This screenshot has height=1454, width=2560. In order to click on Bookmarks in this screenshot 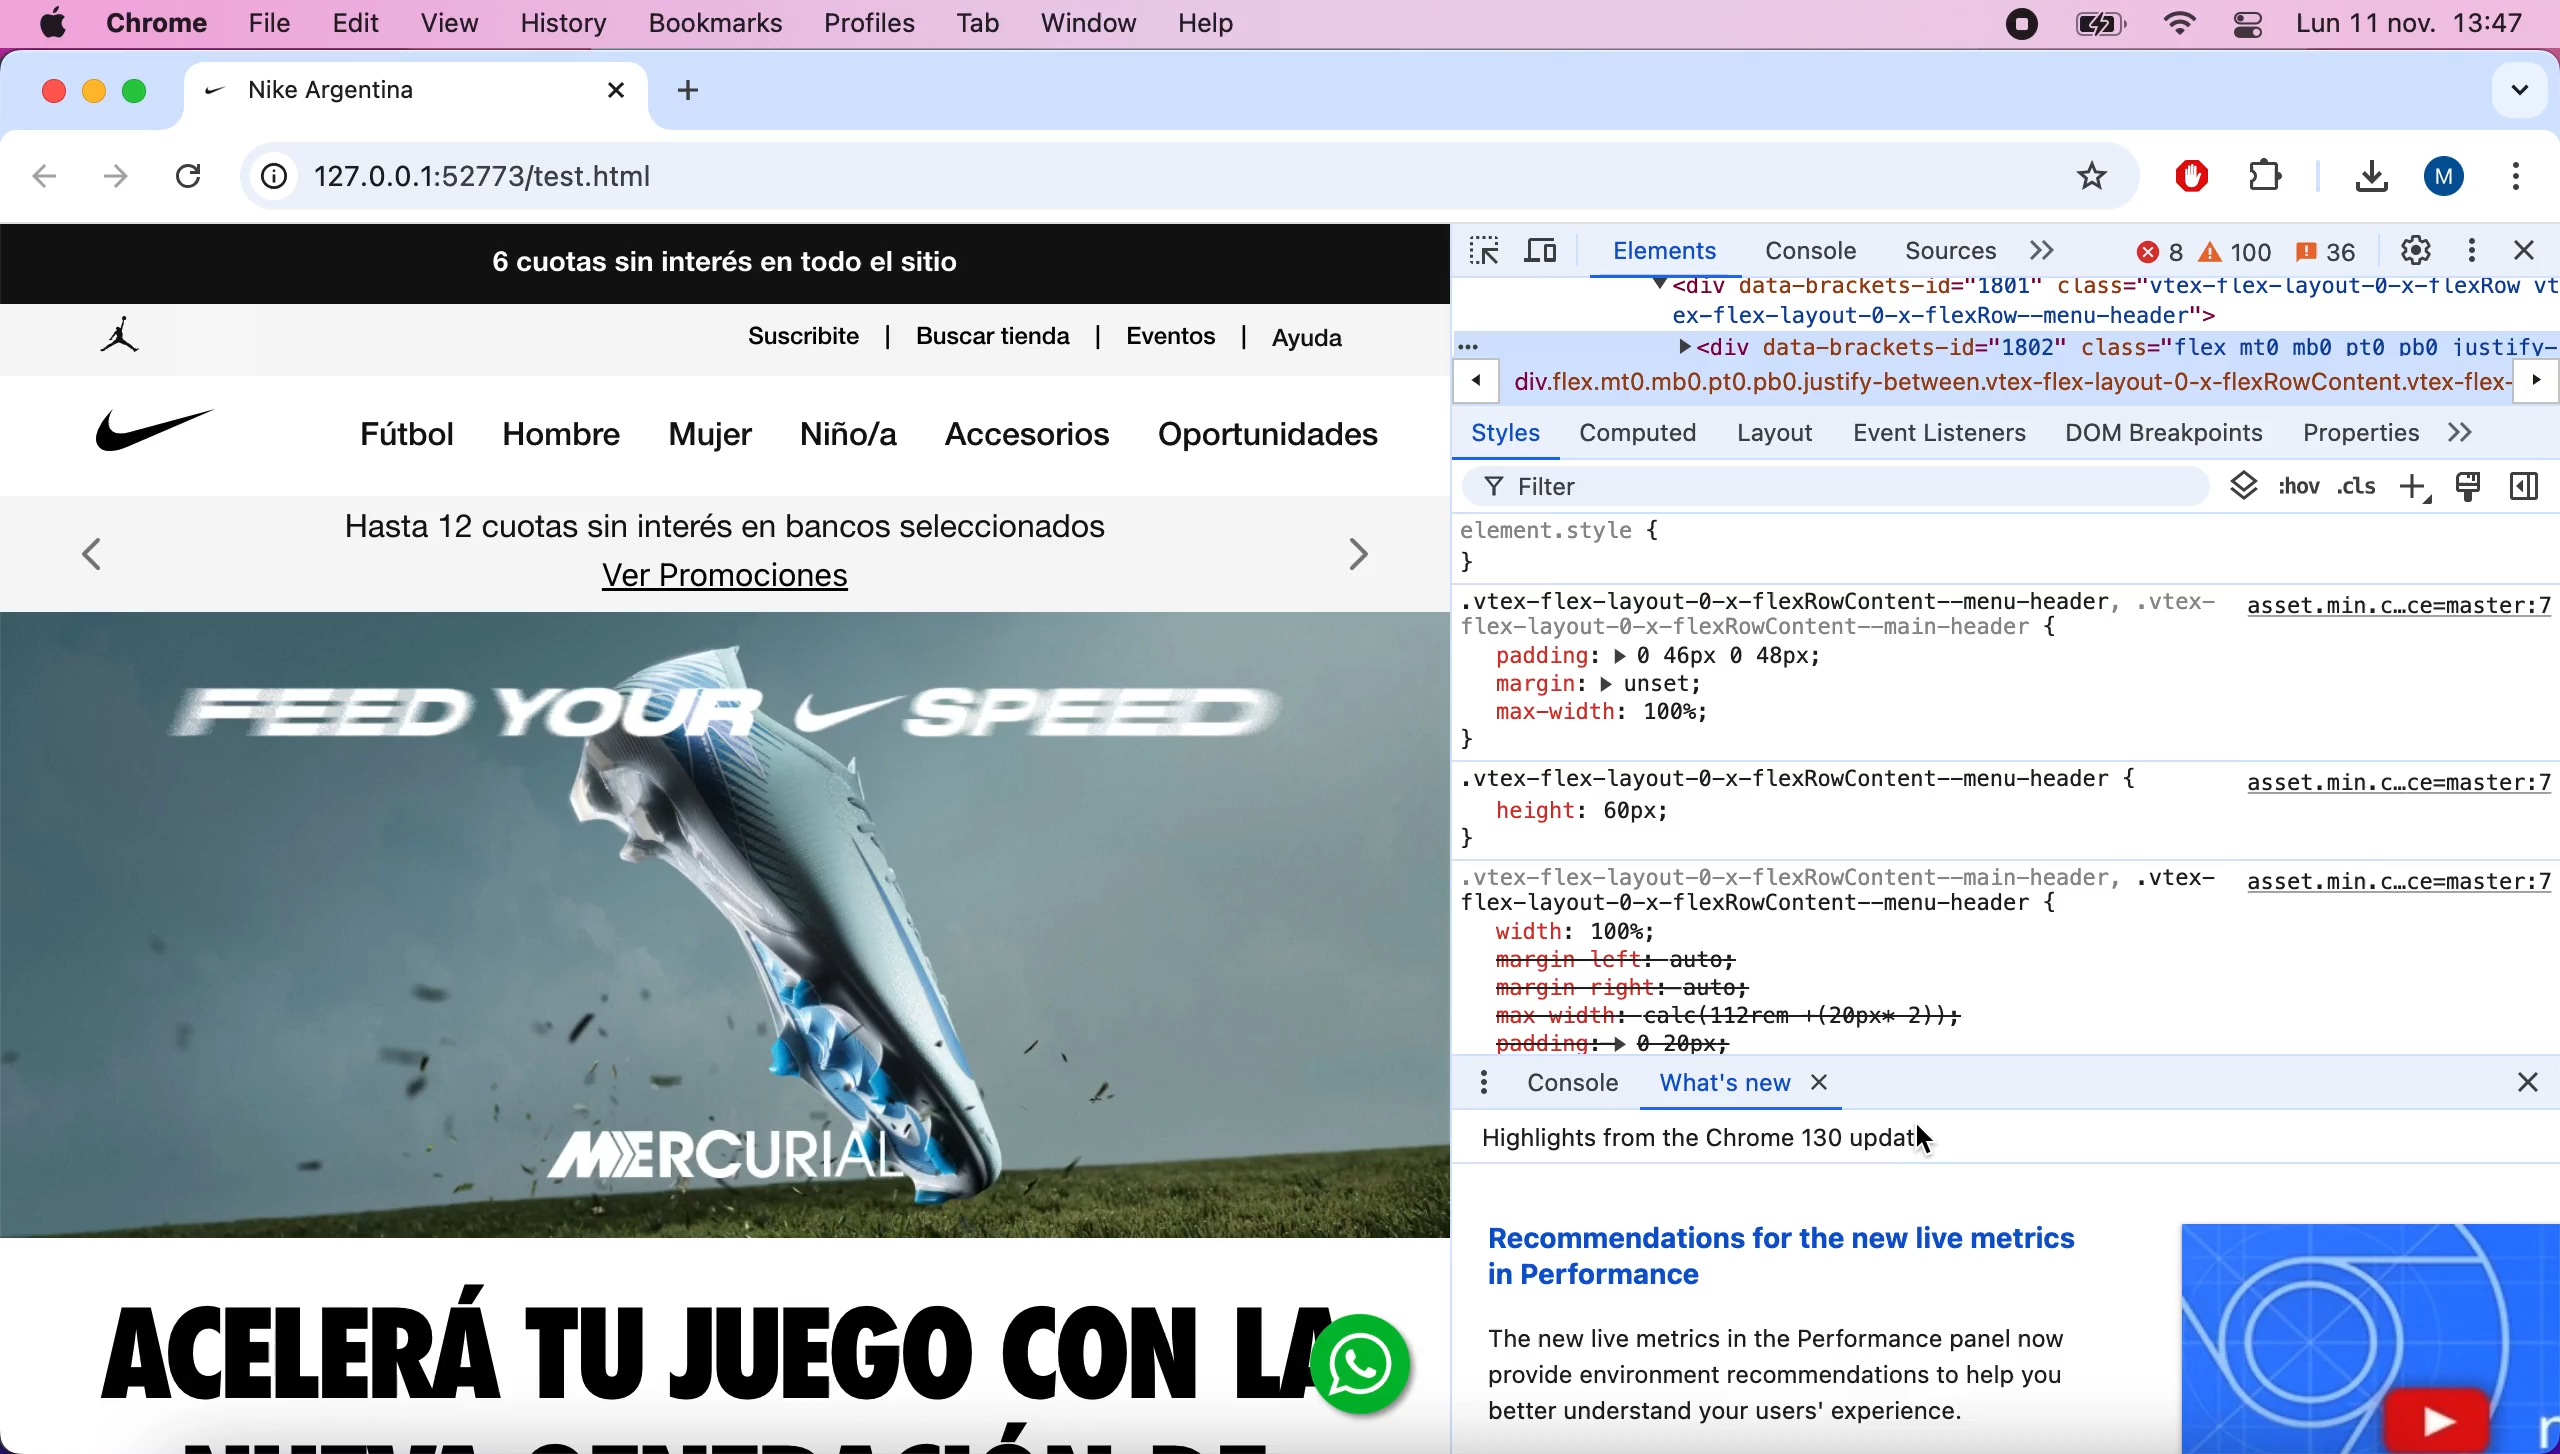, I will do `click(699, 25)`.